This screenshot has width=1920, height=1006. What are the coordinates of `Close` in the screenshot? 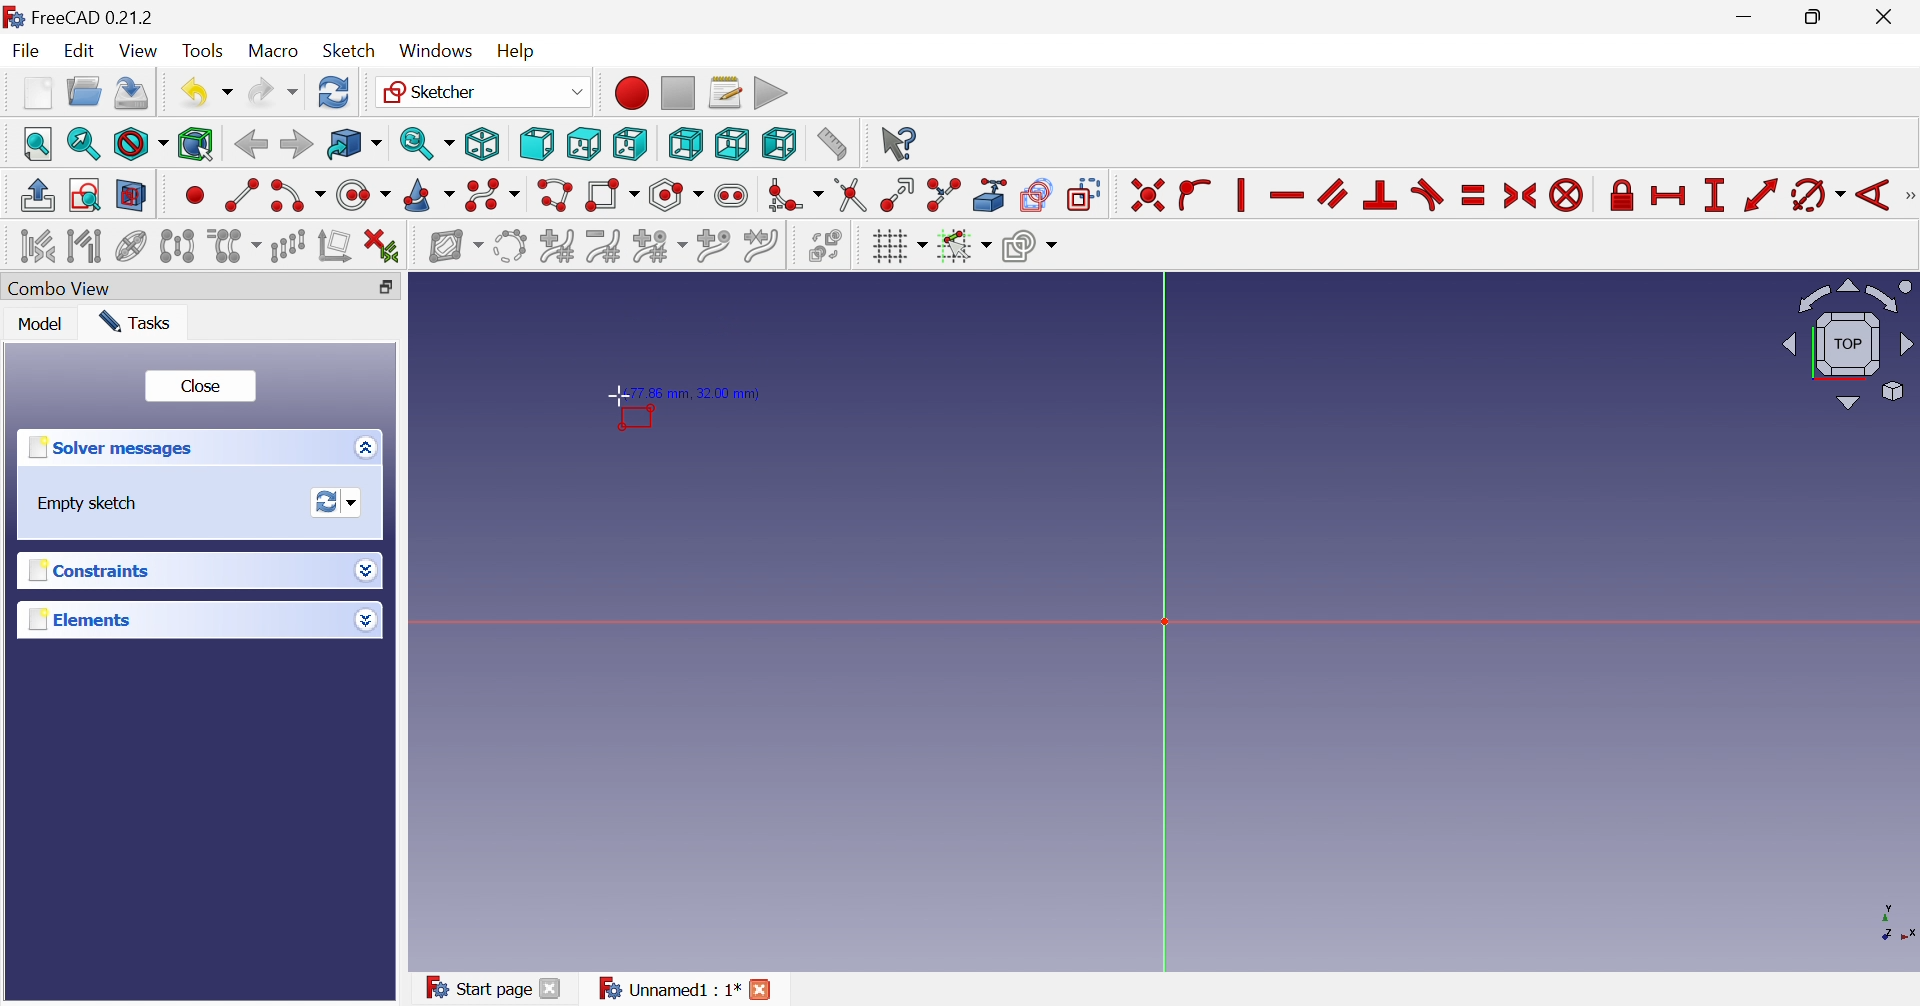 It's located at (762, 989).